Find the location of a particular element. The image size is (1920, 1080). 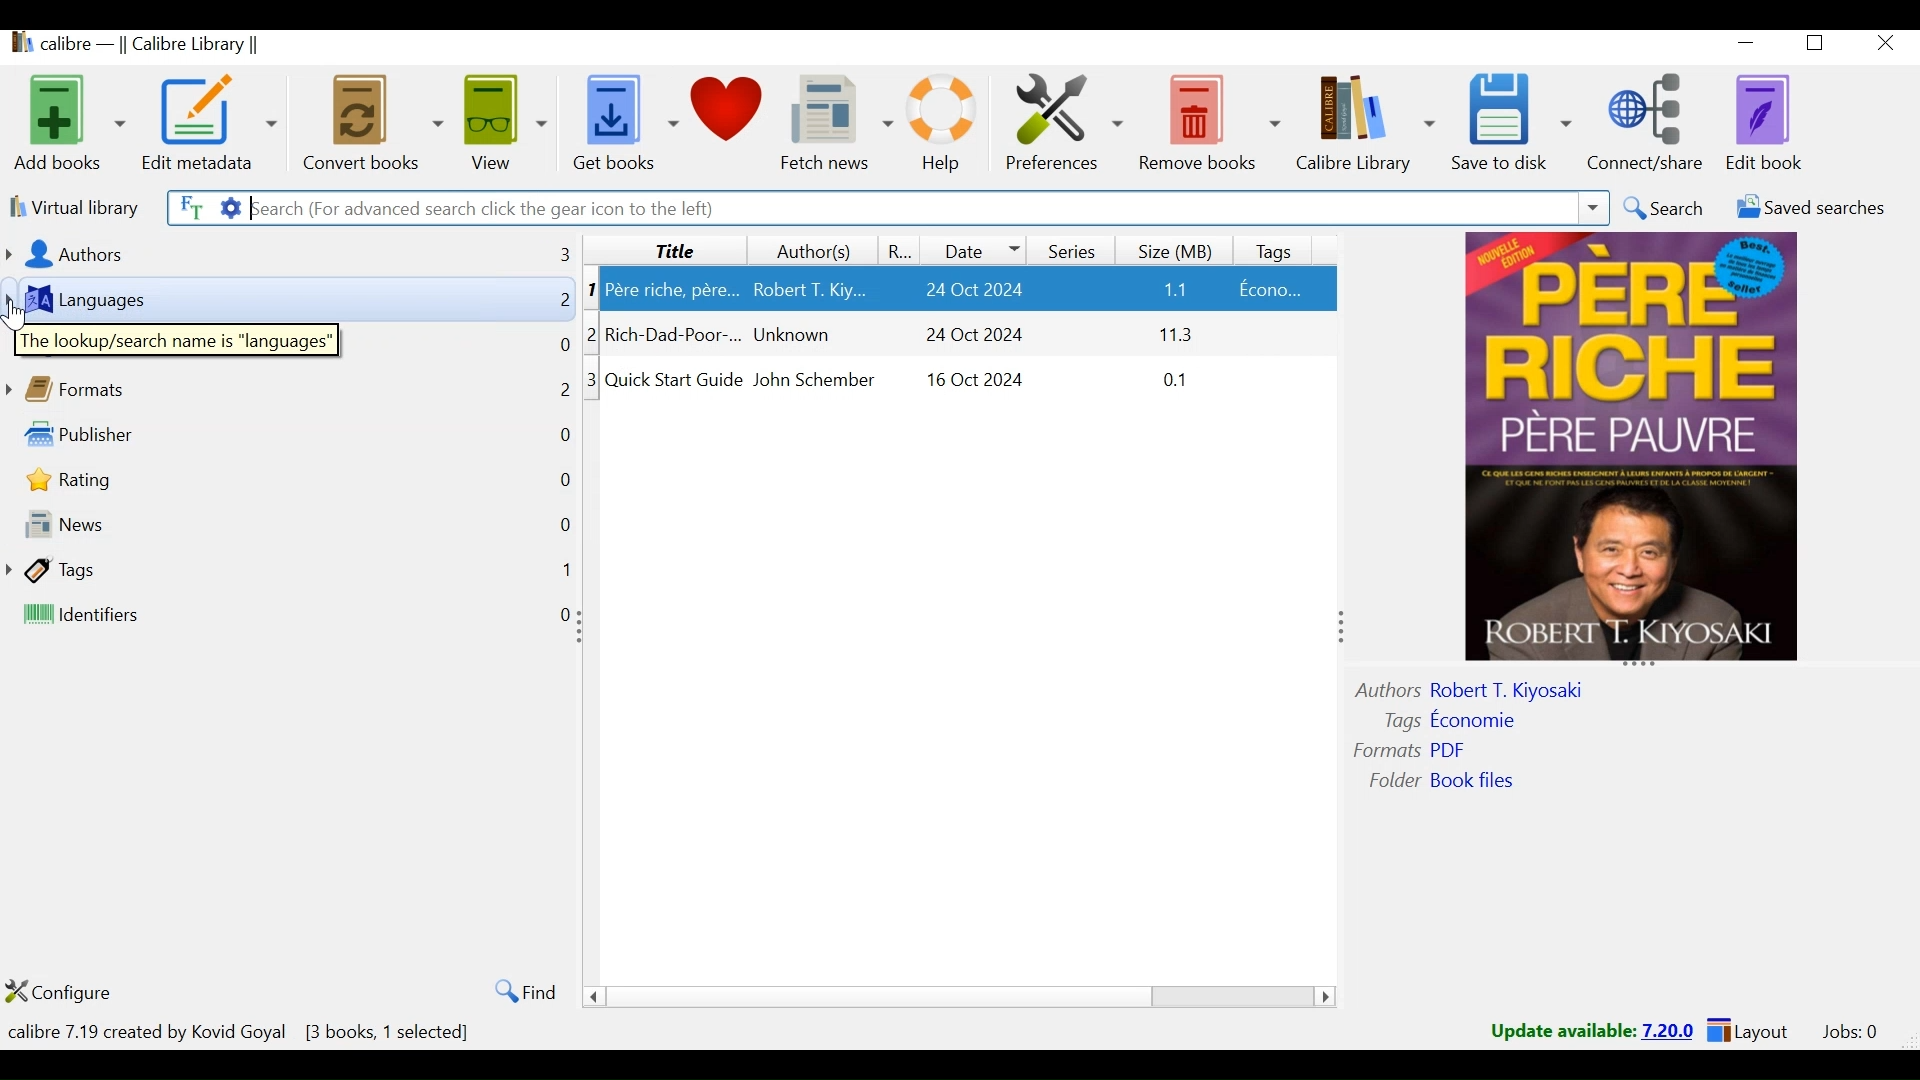

calibre-calibre library is located at coordinates (159, 46).